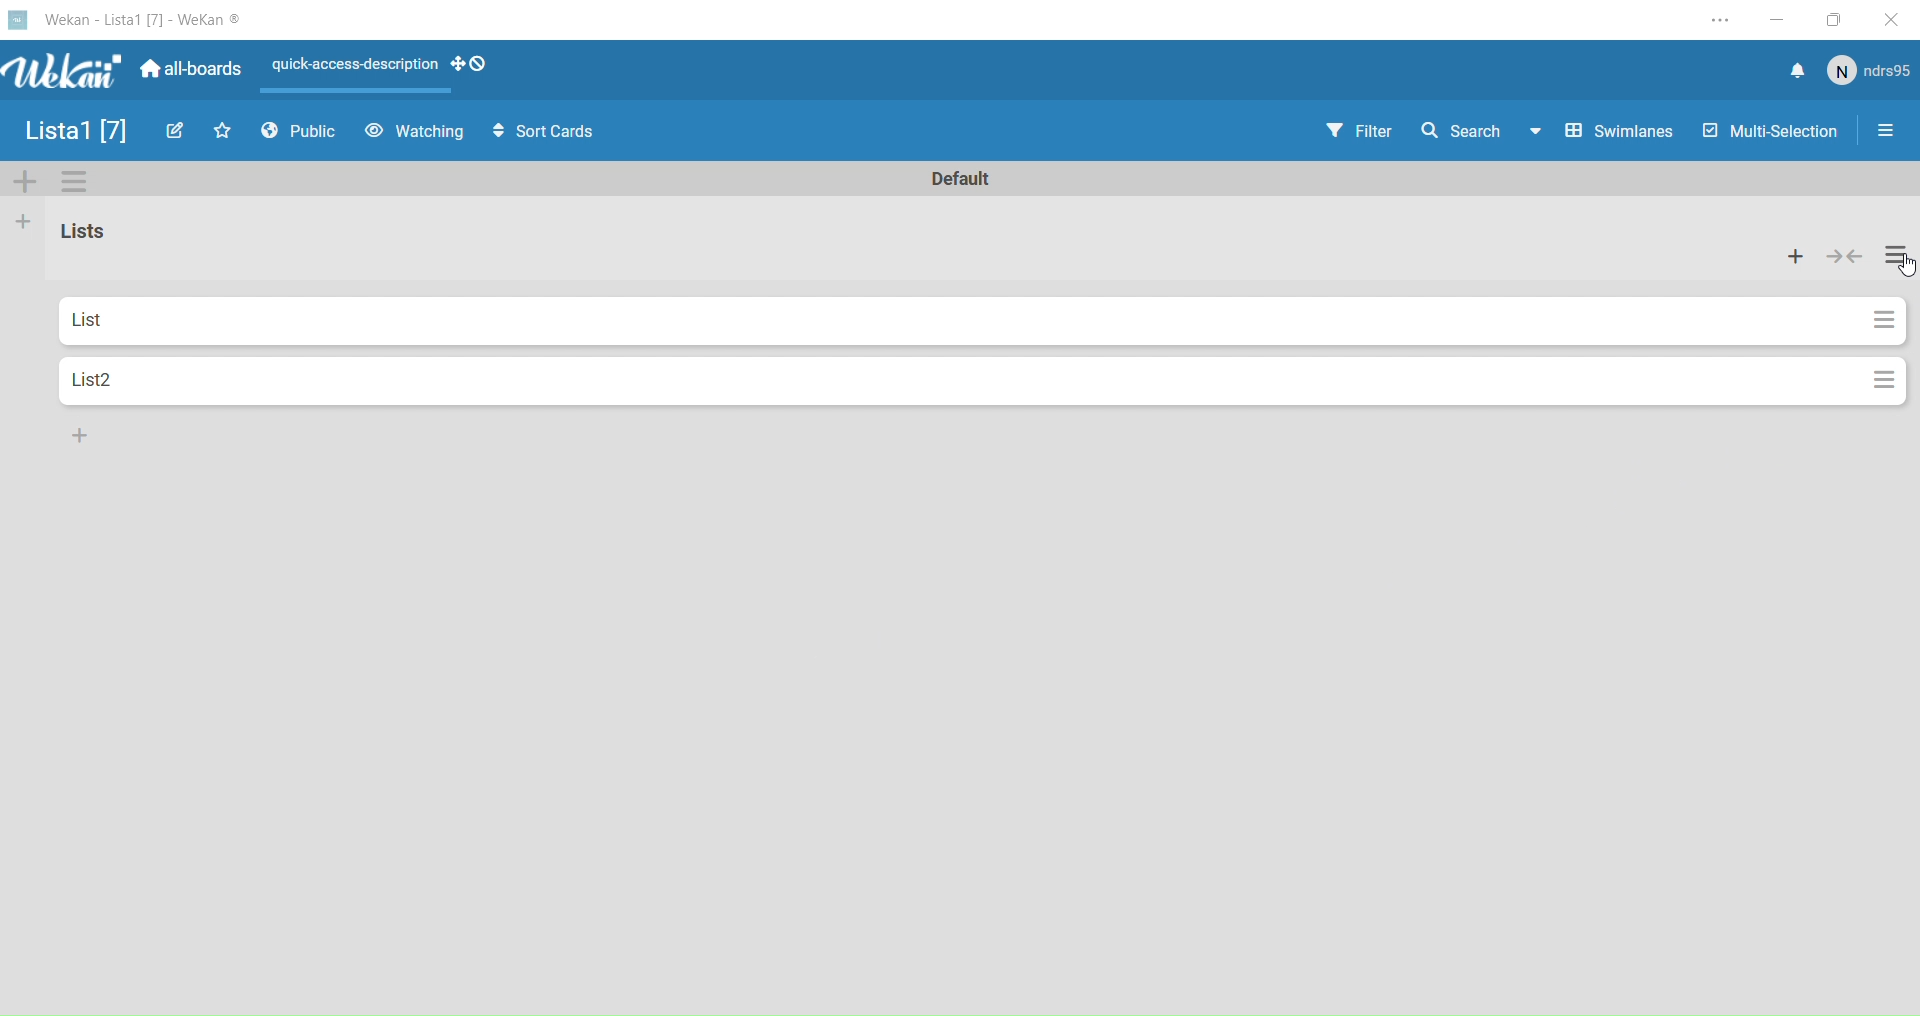  Describe the element at coordinates (346, 65) in the screenshot. I see `Layout actions` at that location.